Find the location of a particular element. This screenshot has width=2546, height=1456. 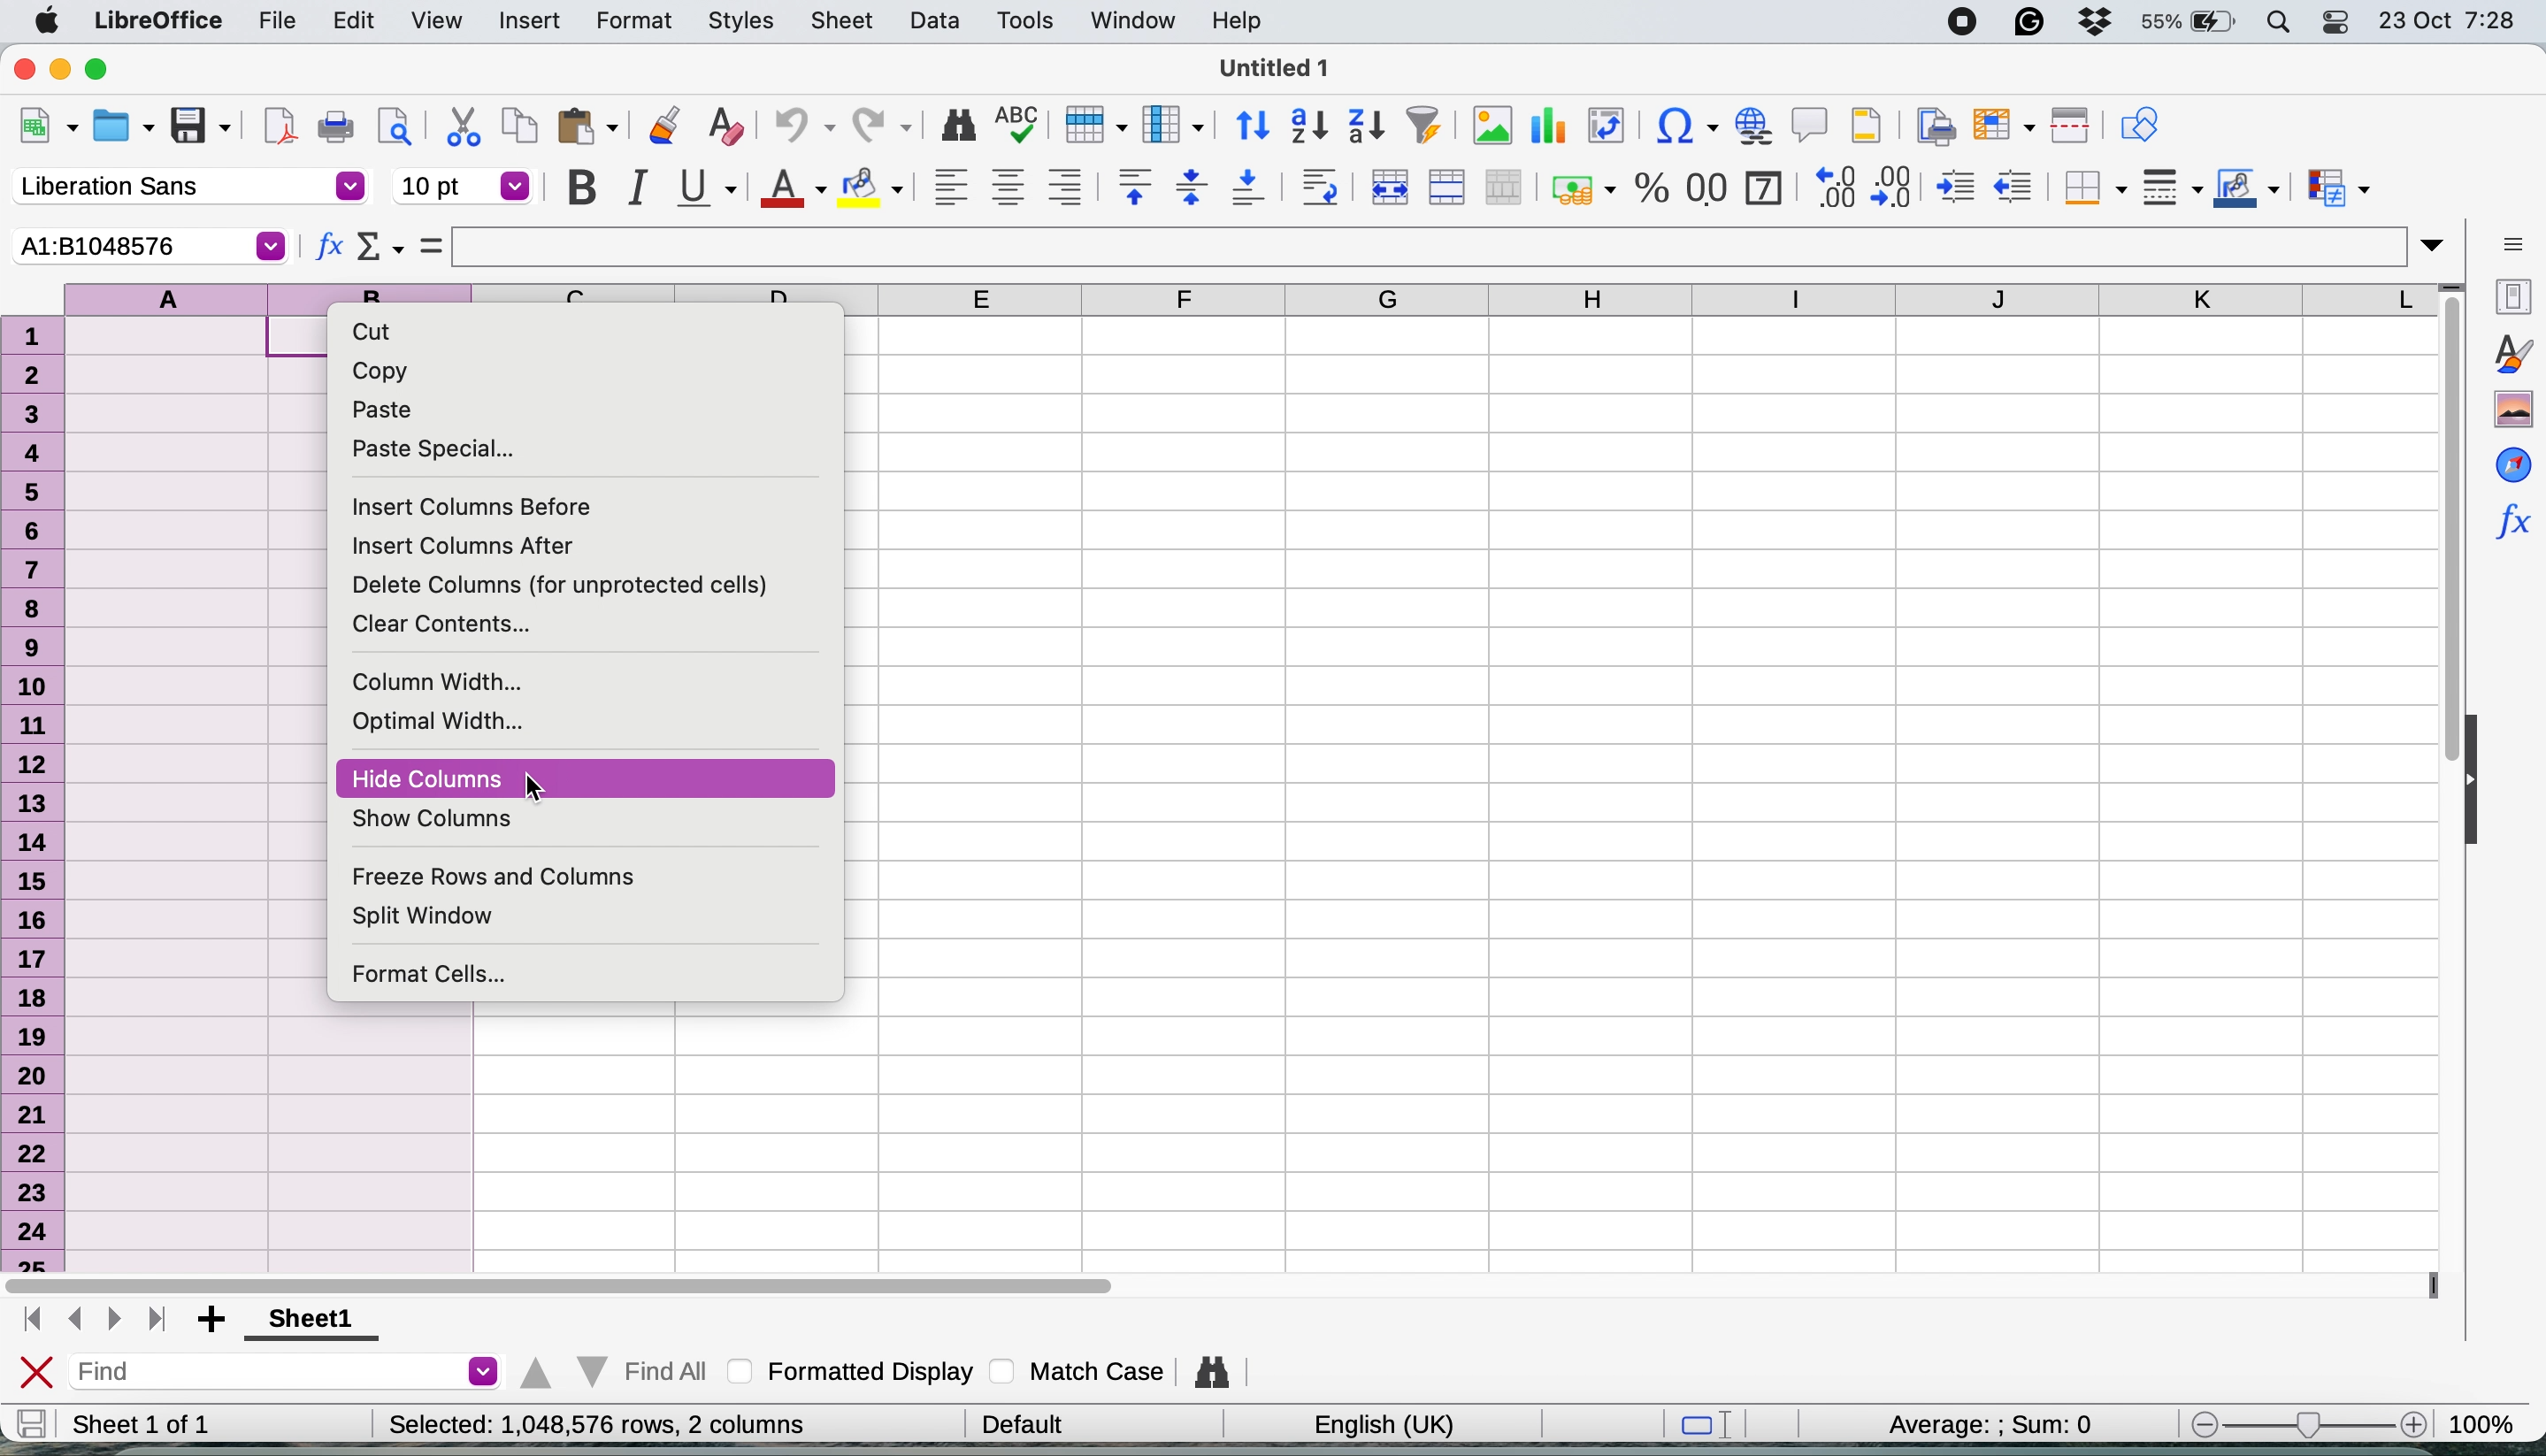

styles is located at coordinates (735, 20).